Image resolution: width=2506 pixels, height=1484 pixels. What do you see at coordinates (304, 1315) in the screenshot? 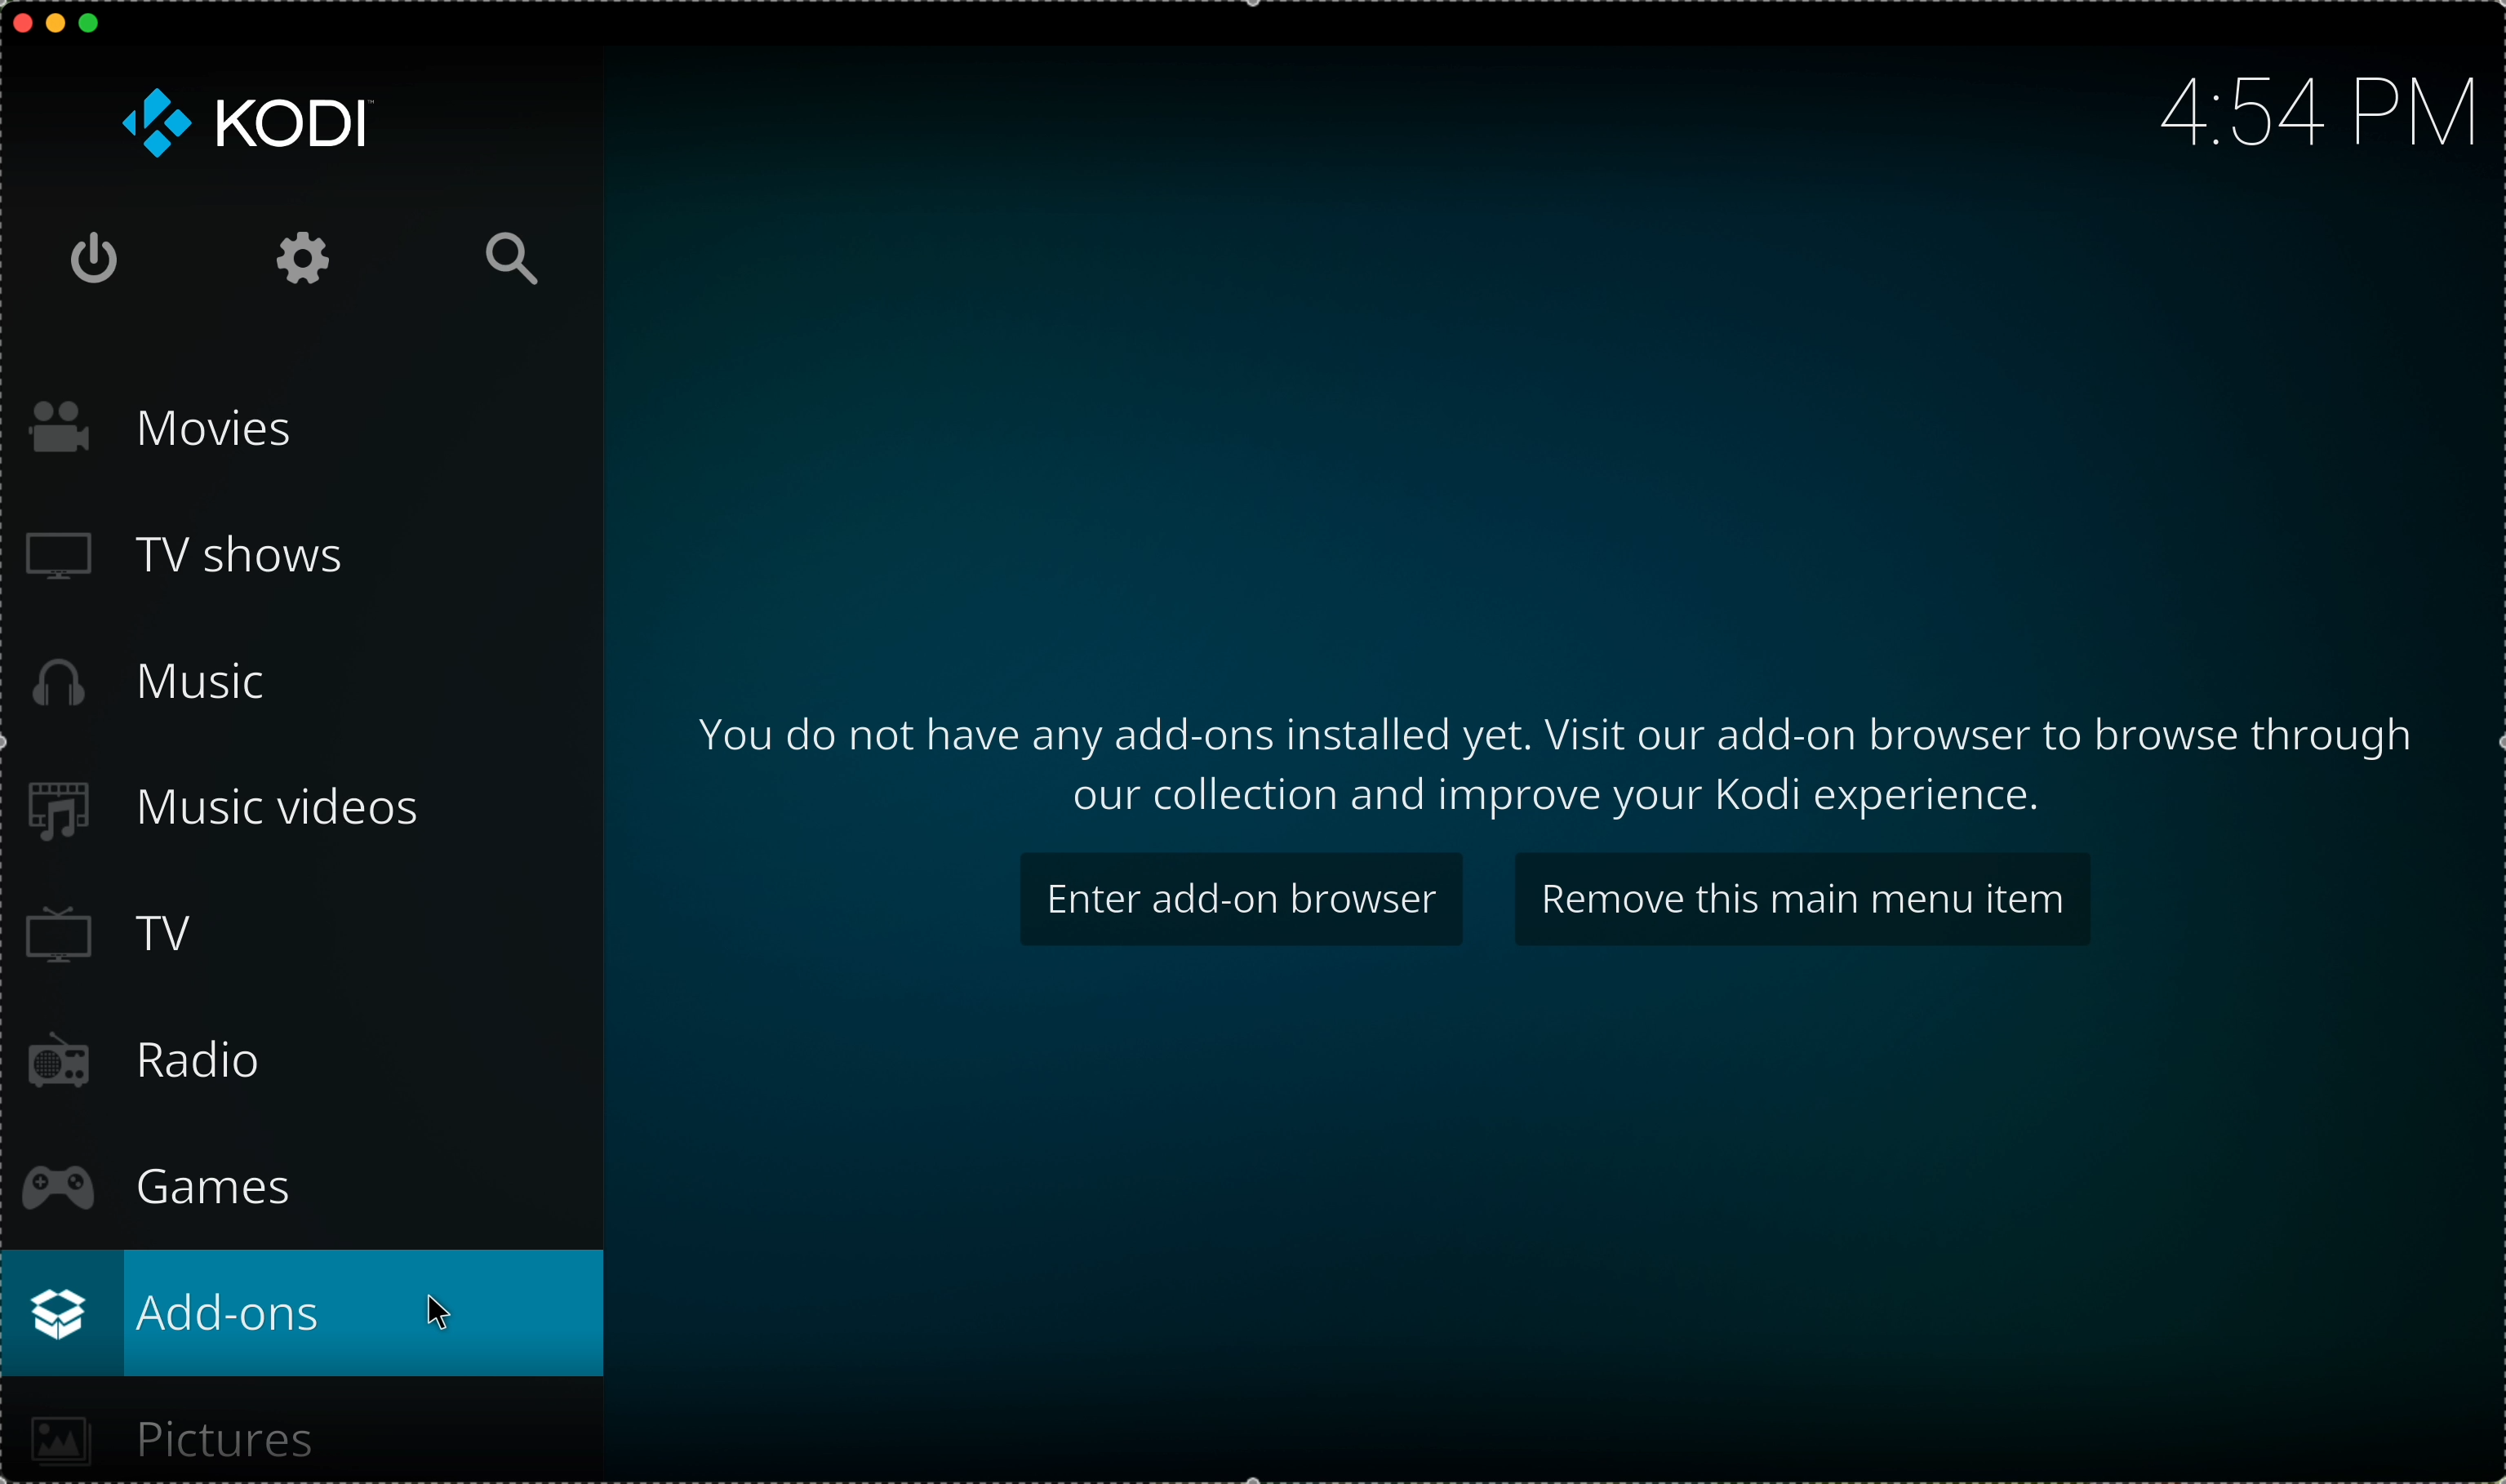
I see `click on add ons` at bounding box center [304, 1315].